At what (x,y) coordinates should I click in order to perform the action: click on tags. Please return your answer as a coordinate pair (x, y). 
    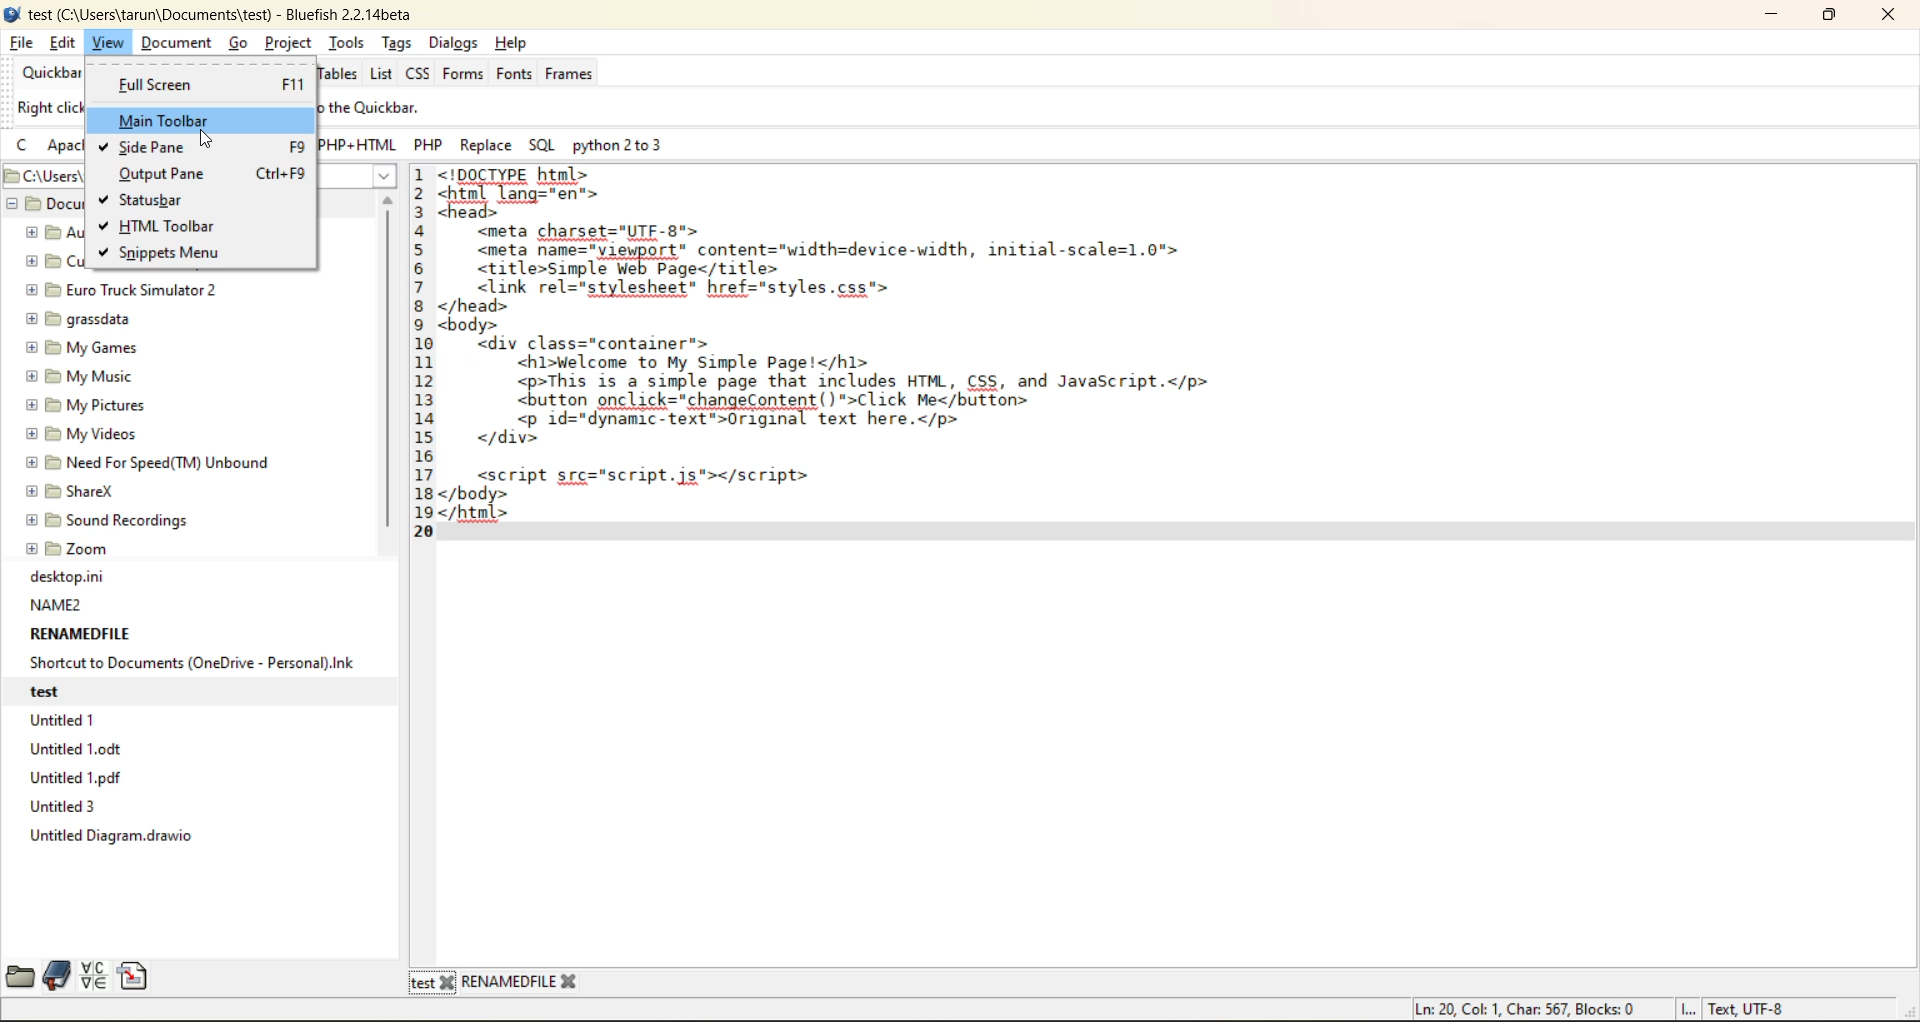
    Looking at the image, I should click on (399, 45).